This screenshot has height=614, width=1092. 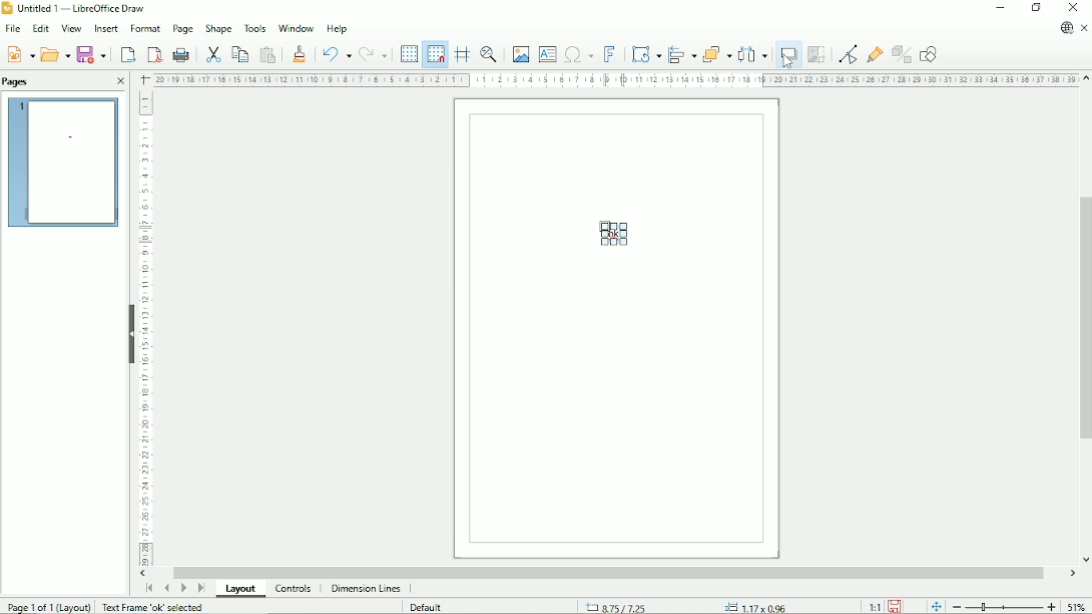 I want to click on Horizontal scrollbar, so click(x=613, y=571).